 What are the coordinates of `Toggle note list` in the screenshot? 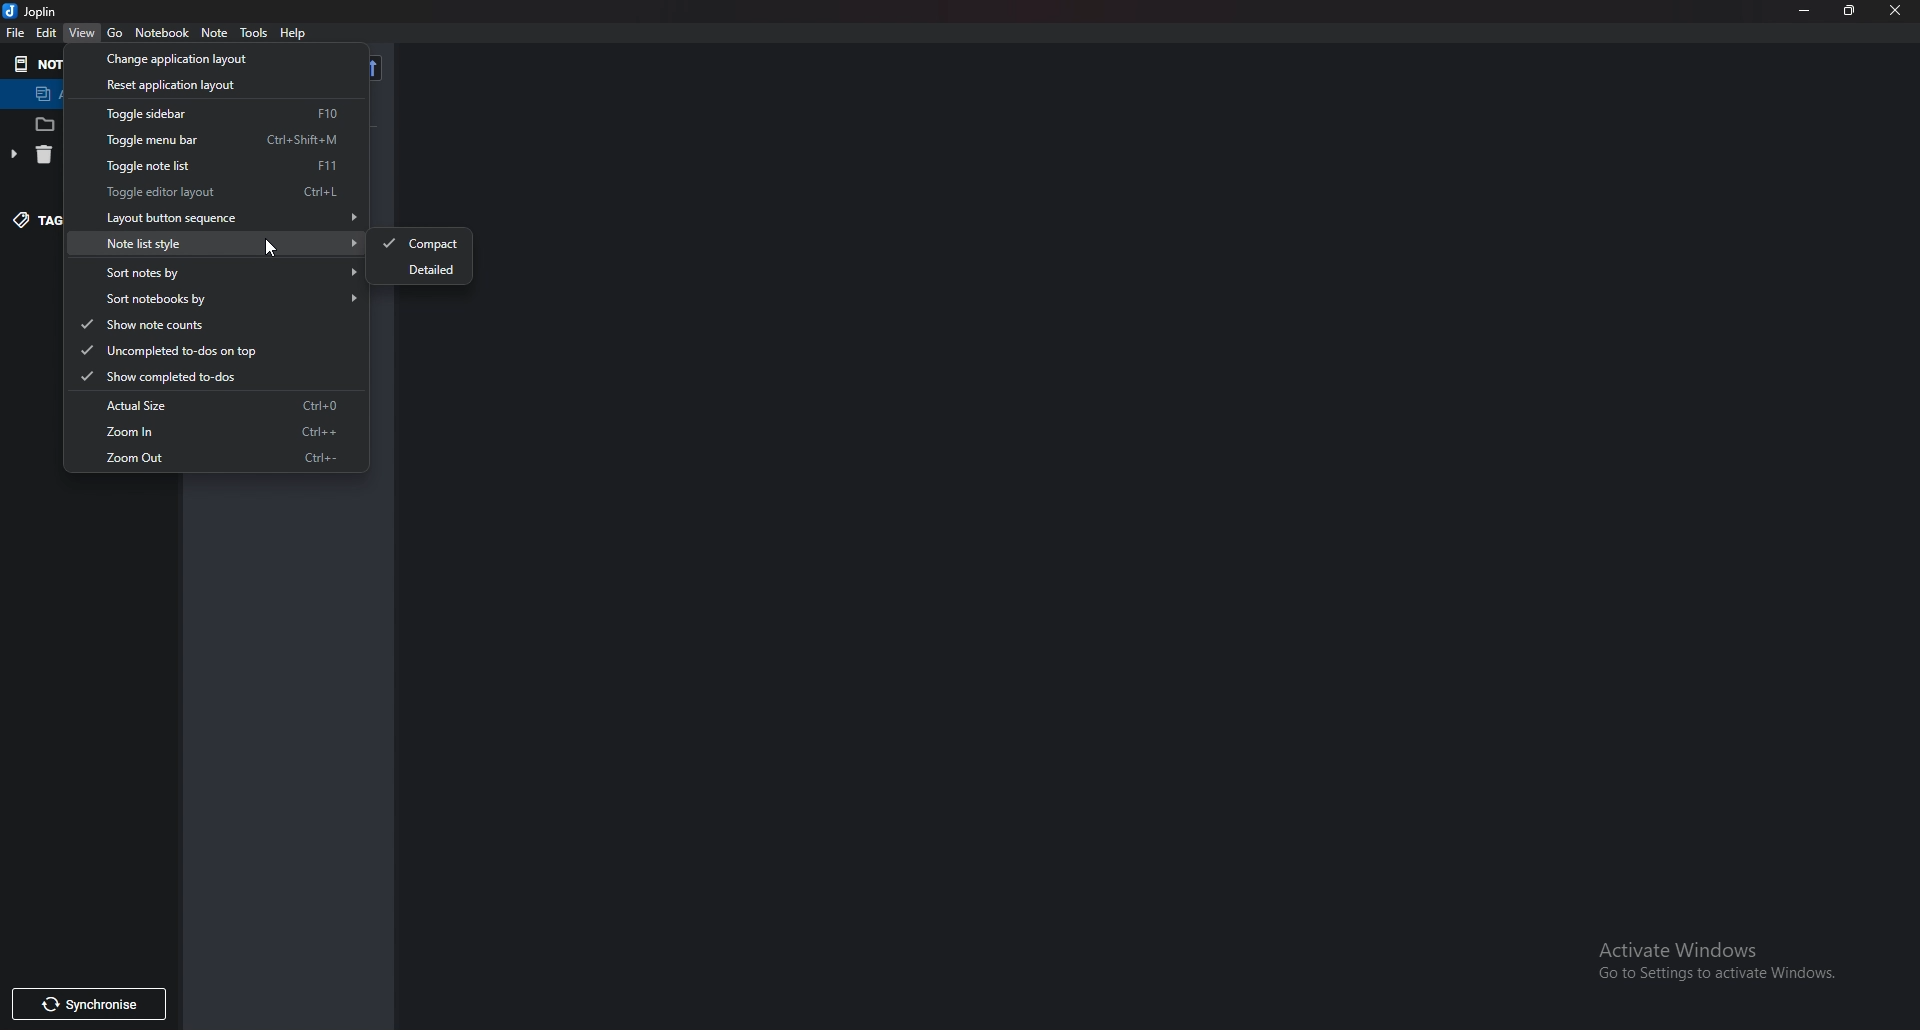 It's located at (226, 166).